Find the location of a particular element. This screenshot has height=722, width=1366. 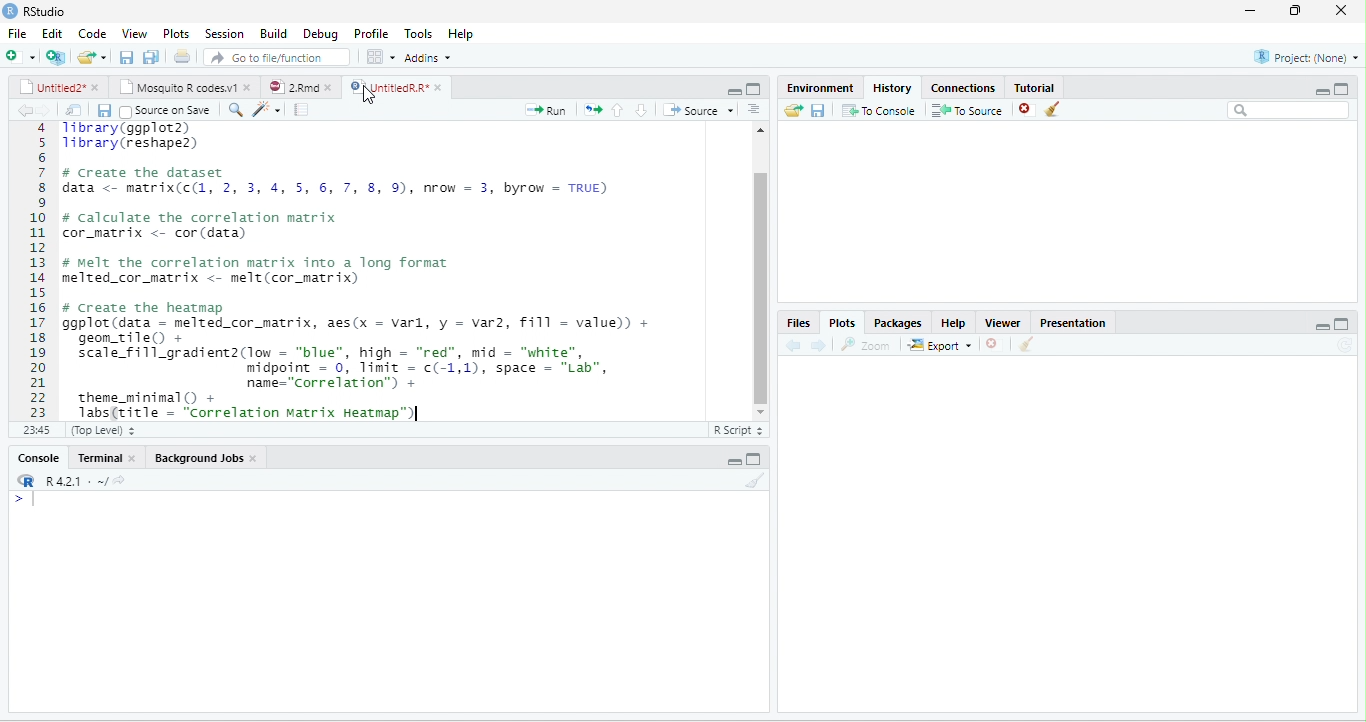

connections is located at coordinates (961, 86).